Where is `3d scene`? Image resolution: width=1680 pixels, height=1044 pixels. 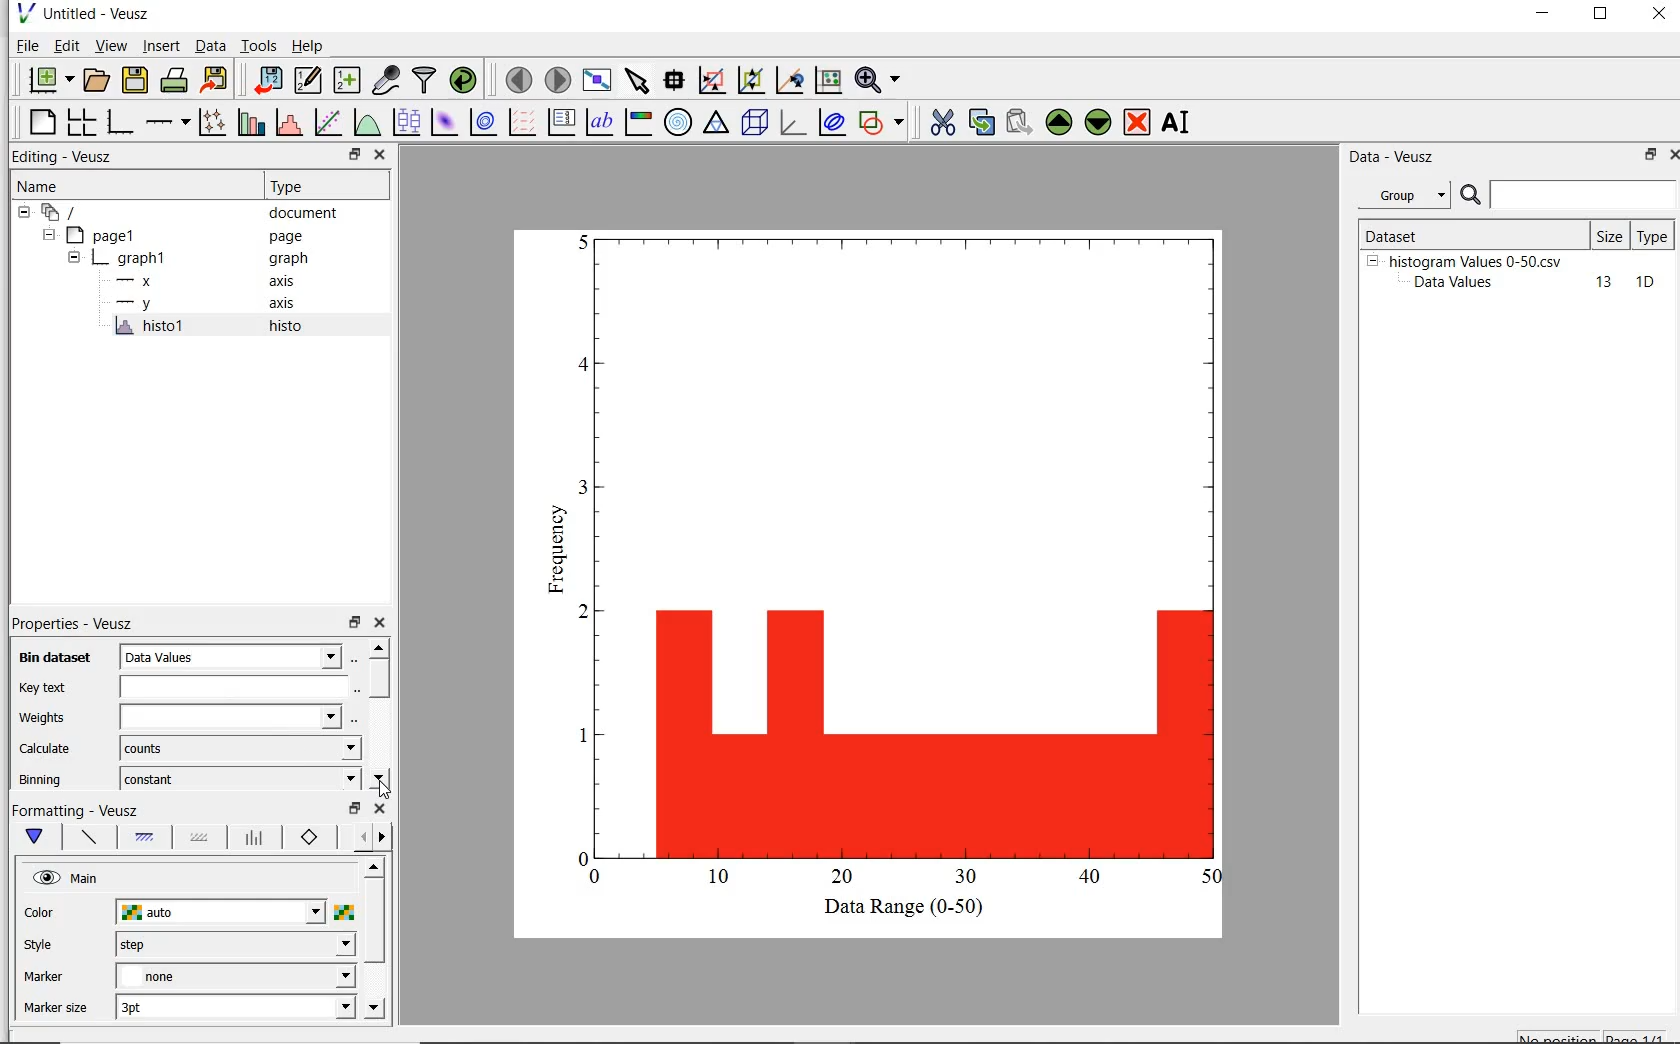
3d scene is located at coordinates (755, 124).